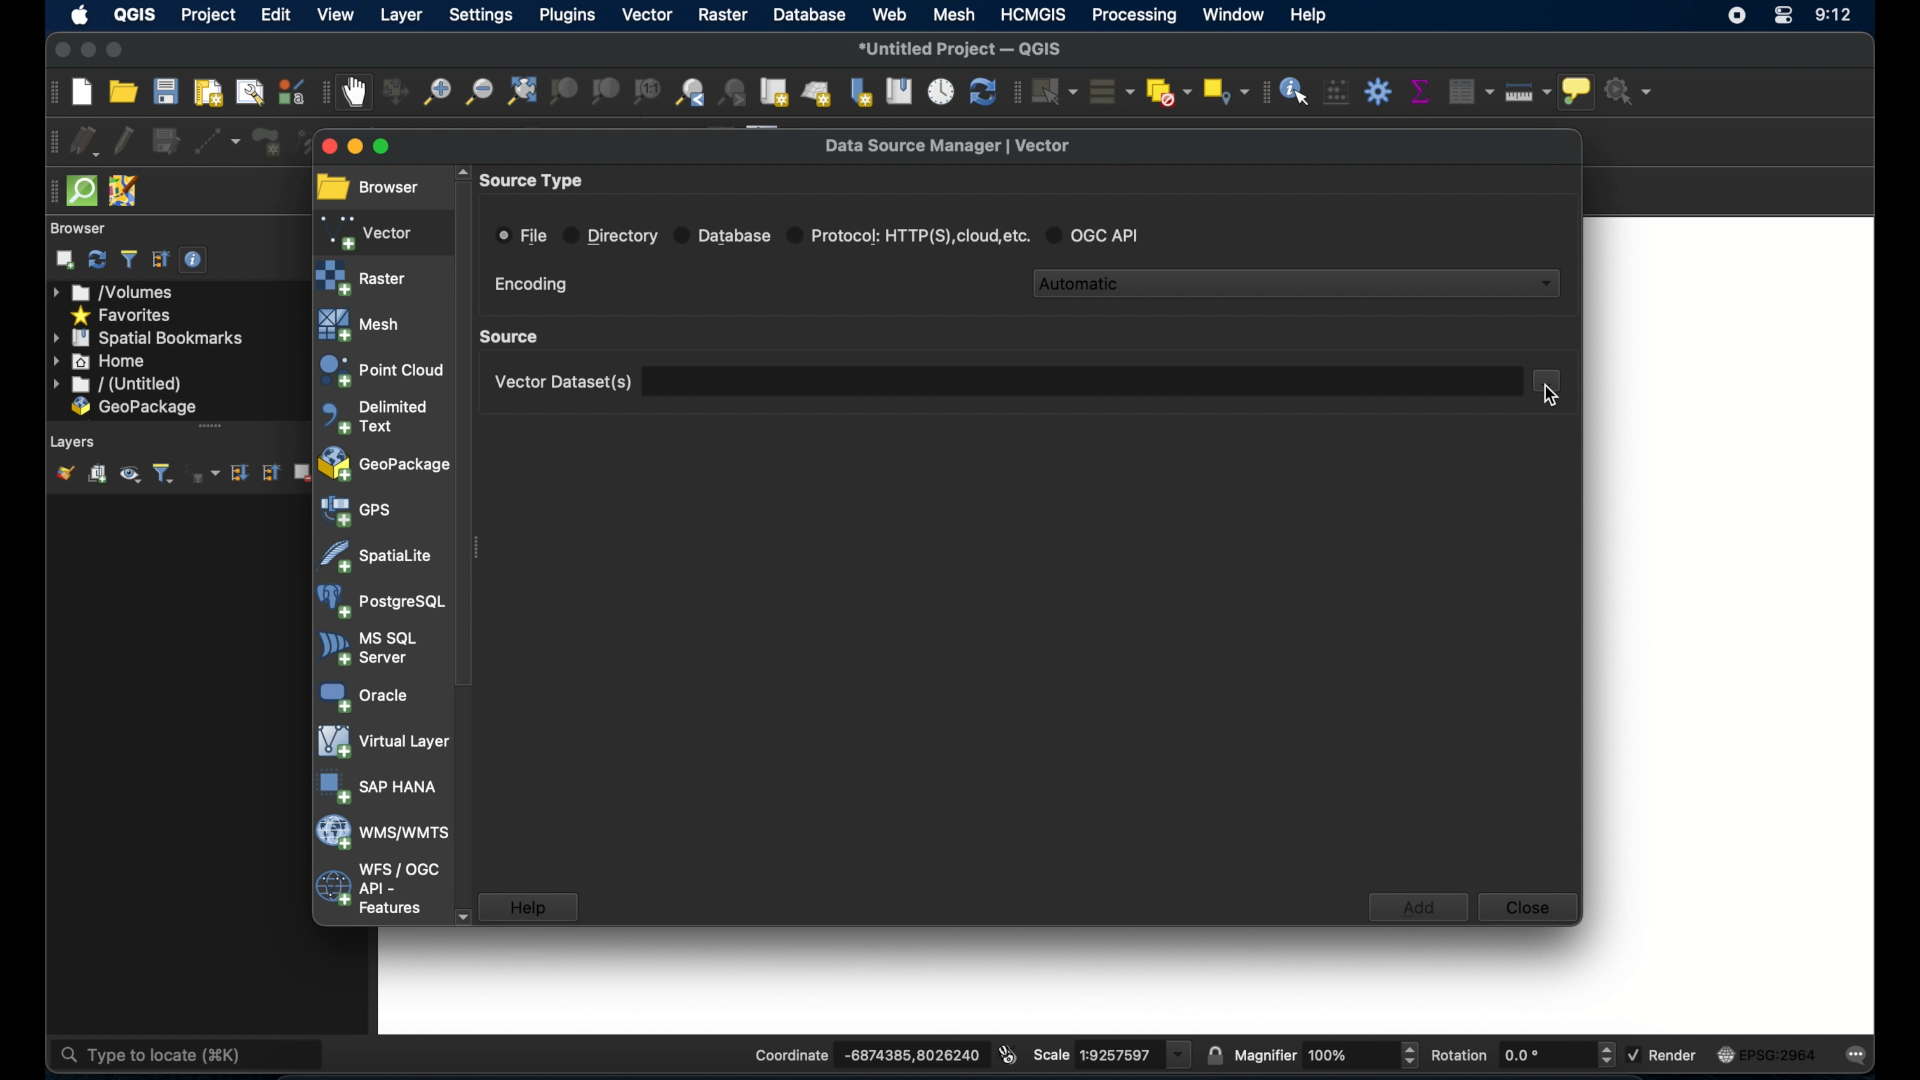 Image resolution: width=1920 pixels, height=1080 pixels. What do you see at coordinates (238, 473) in the screenshot?
I see `expand all` at bounding box center [238, 473].